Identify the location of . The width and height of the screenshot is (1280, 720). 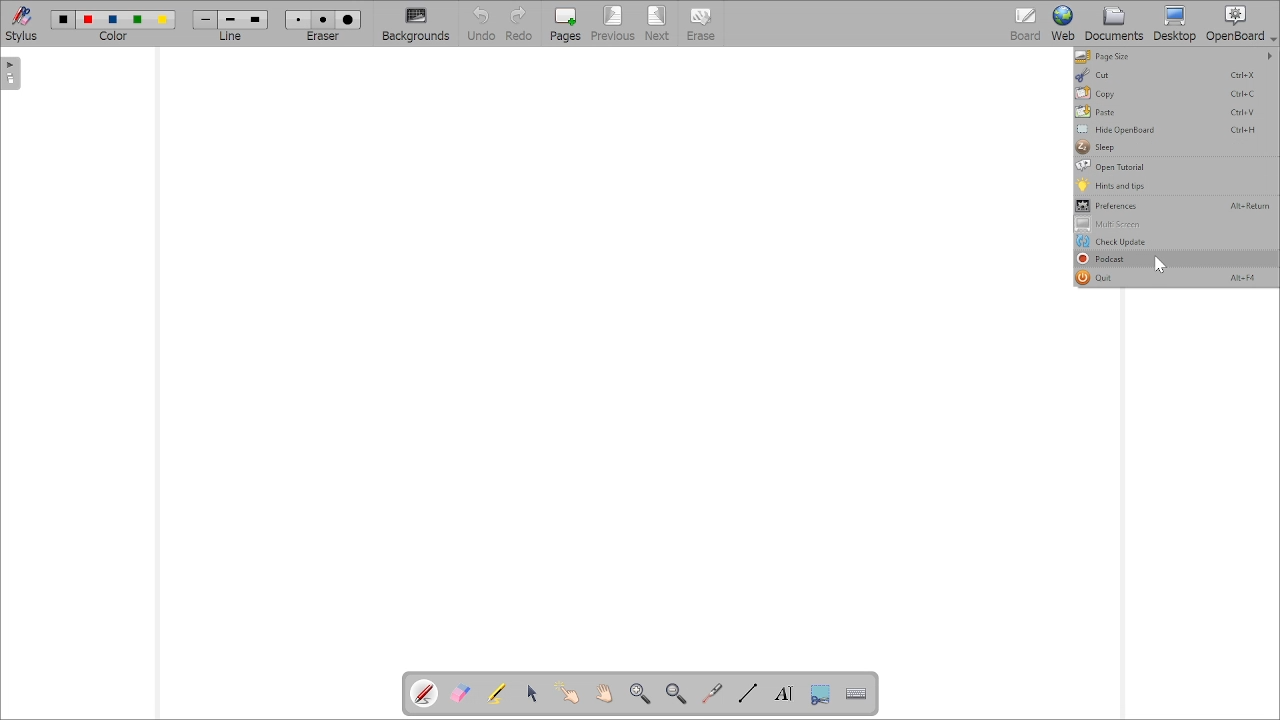
(478, 24).